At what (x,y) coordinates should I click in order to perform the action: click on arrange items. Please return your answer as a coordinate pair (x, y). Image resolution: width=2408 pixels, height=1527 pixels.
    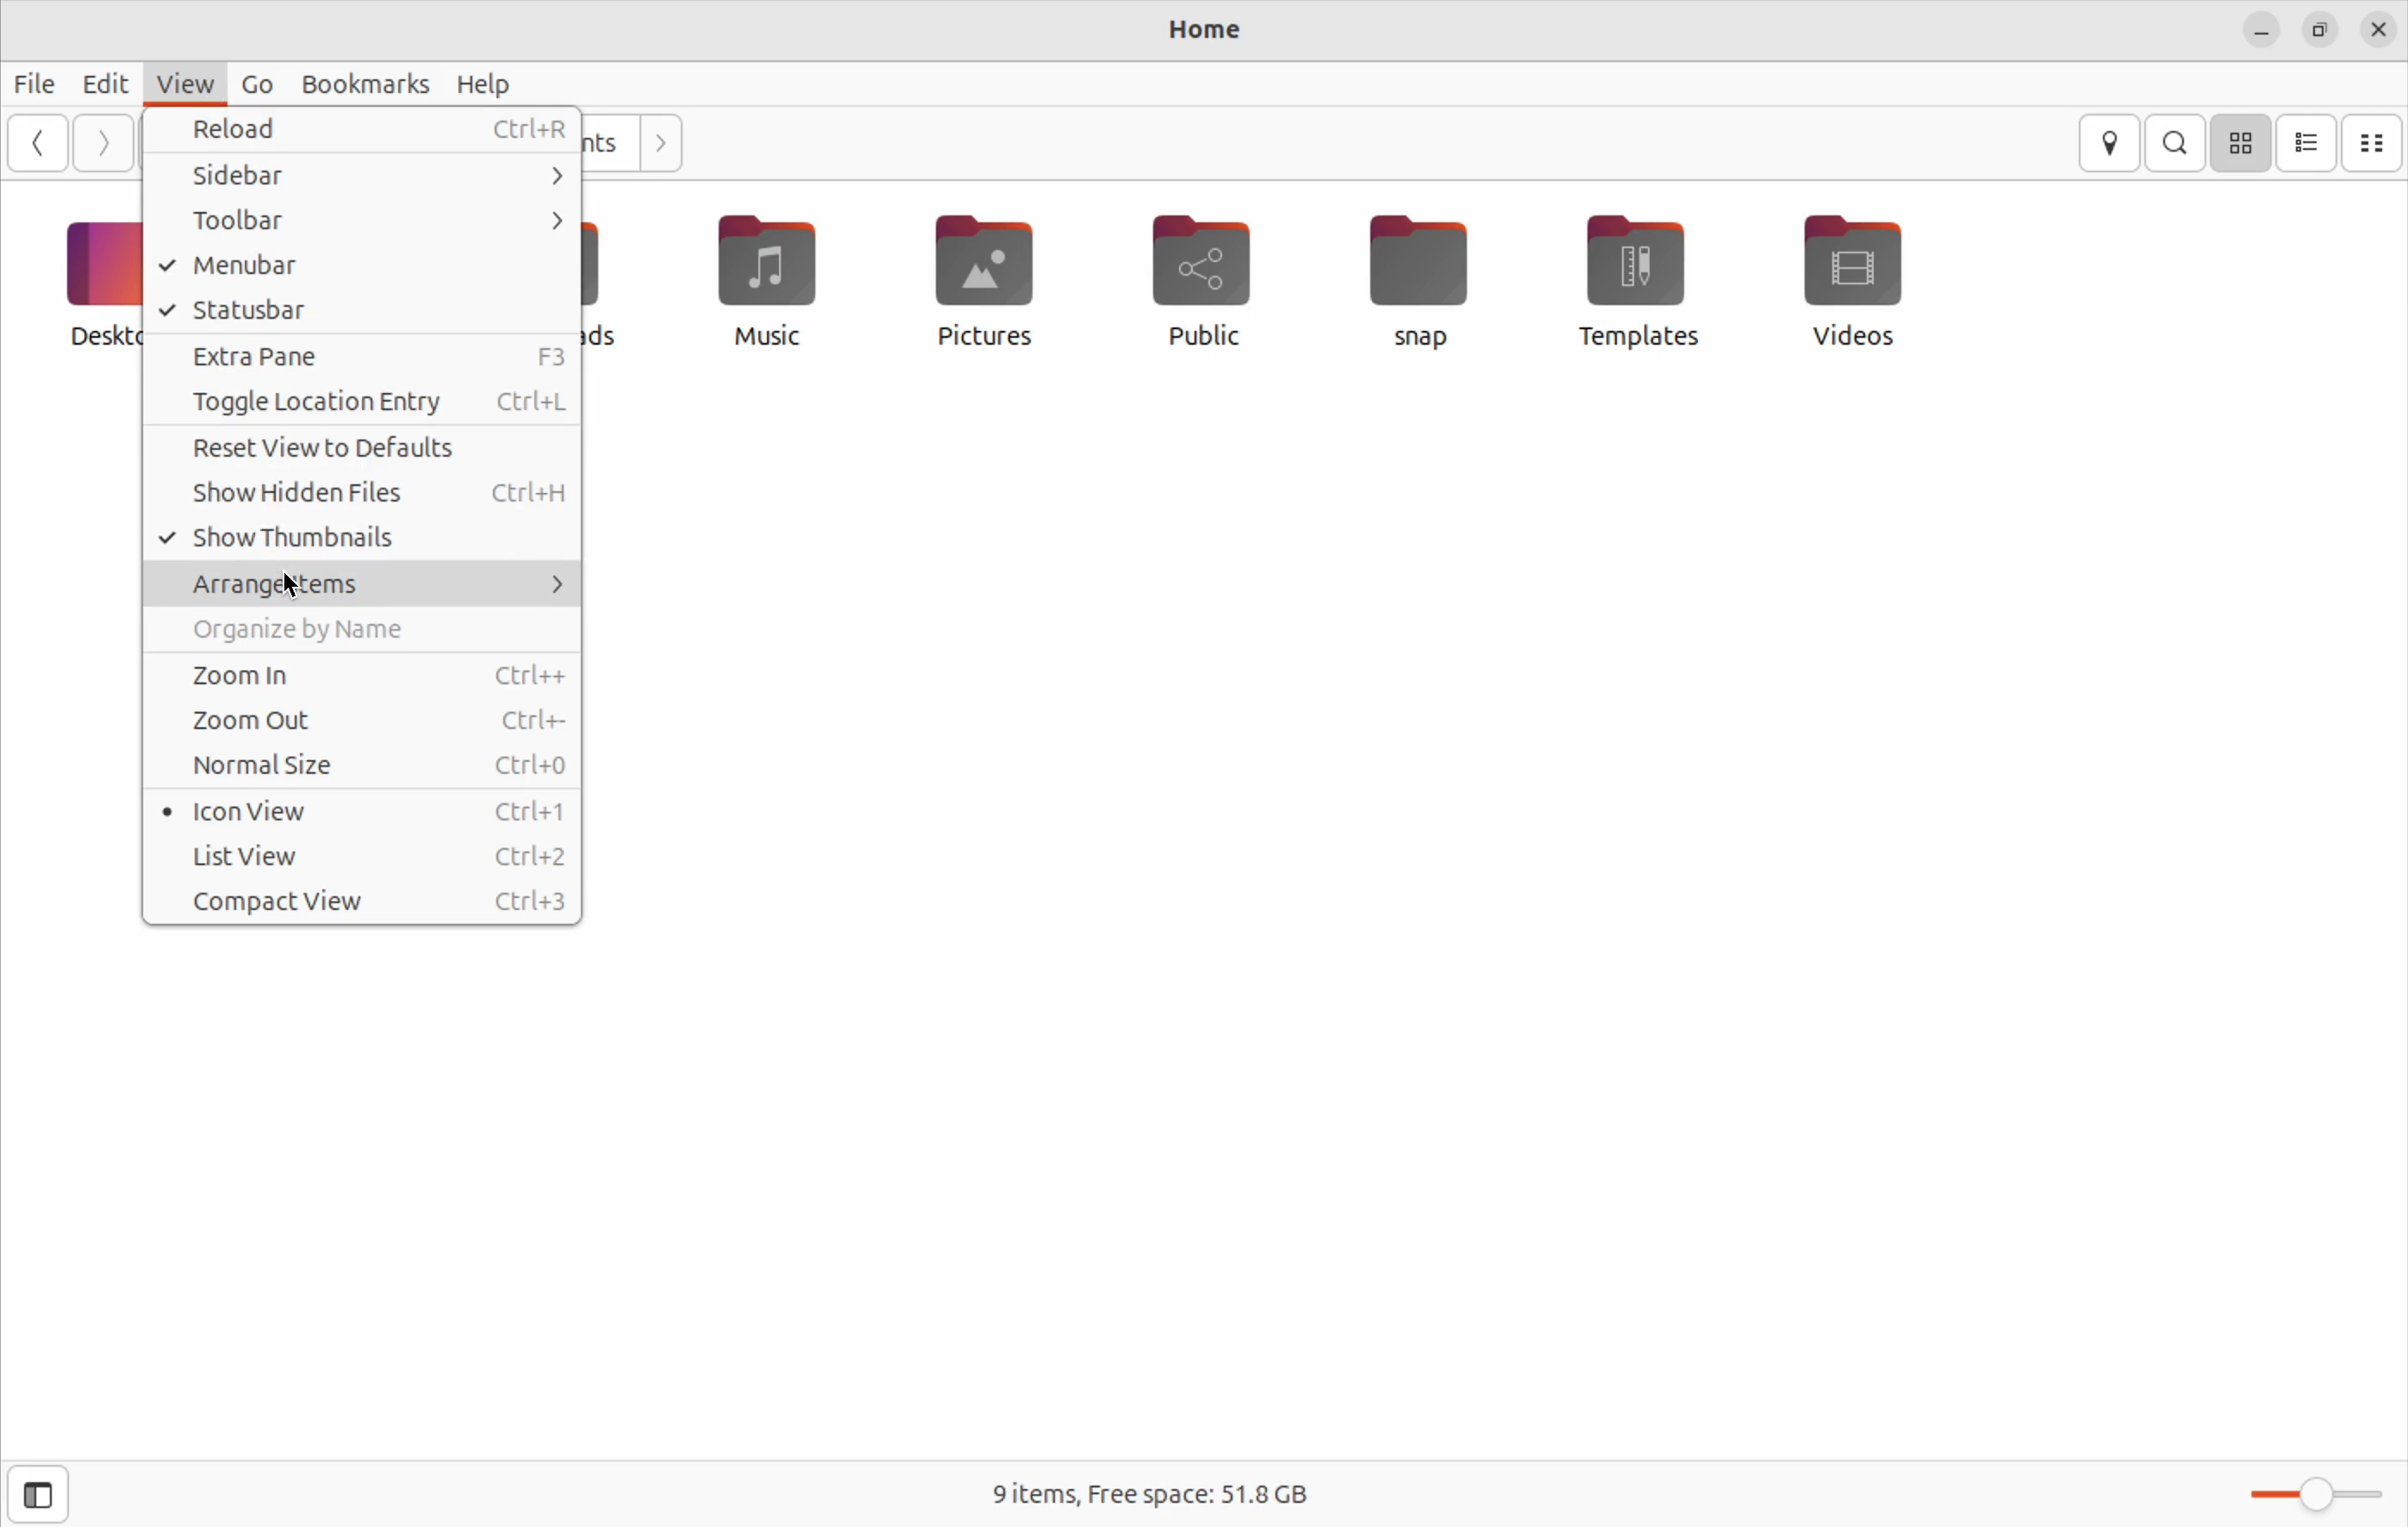
    Looking at the image, I should click on (360, 580).